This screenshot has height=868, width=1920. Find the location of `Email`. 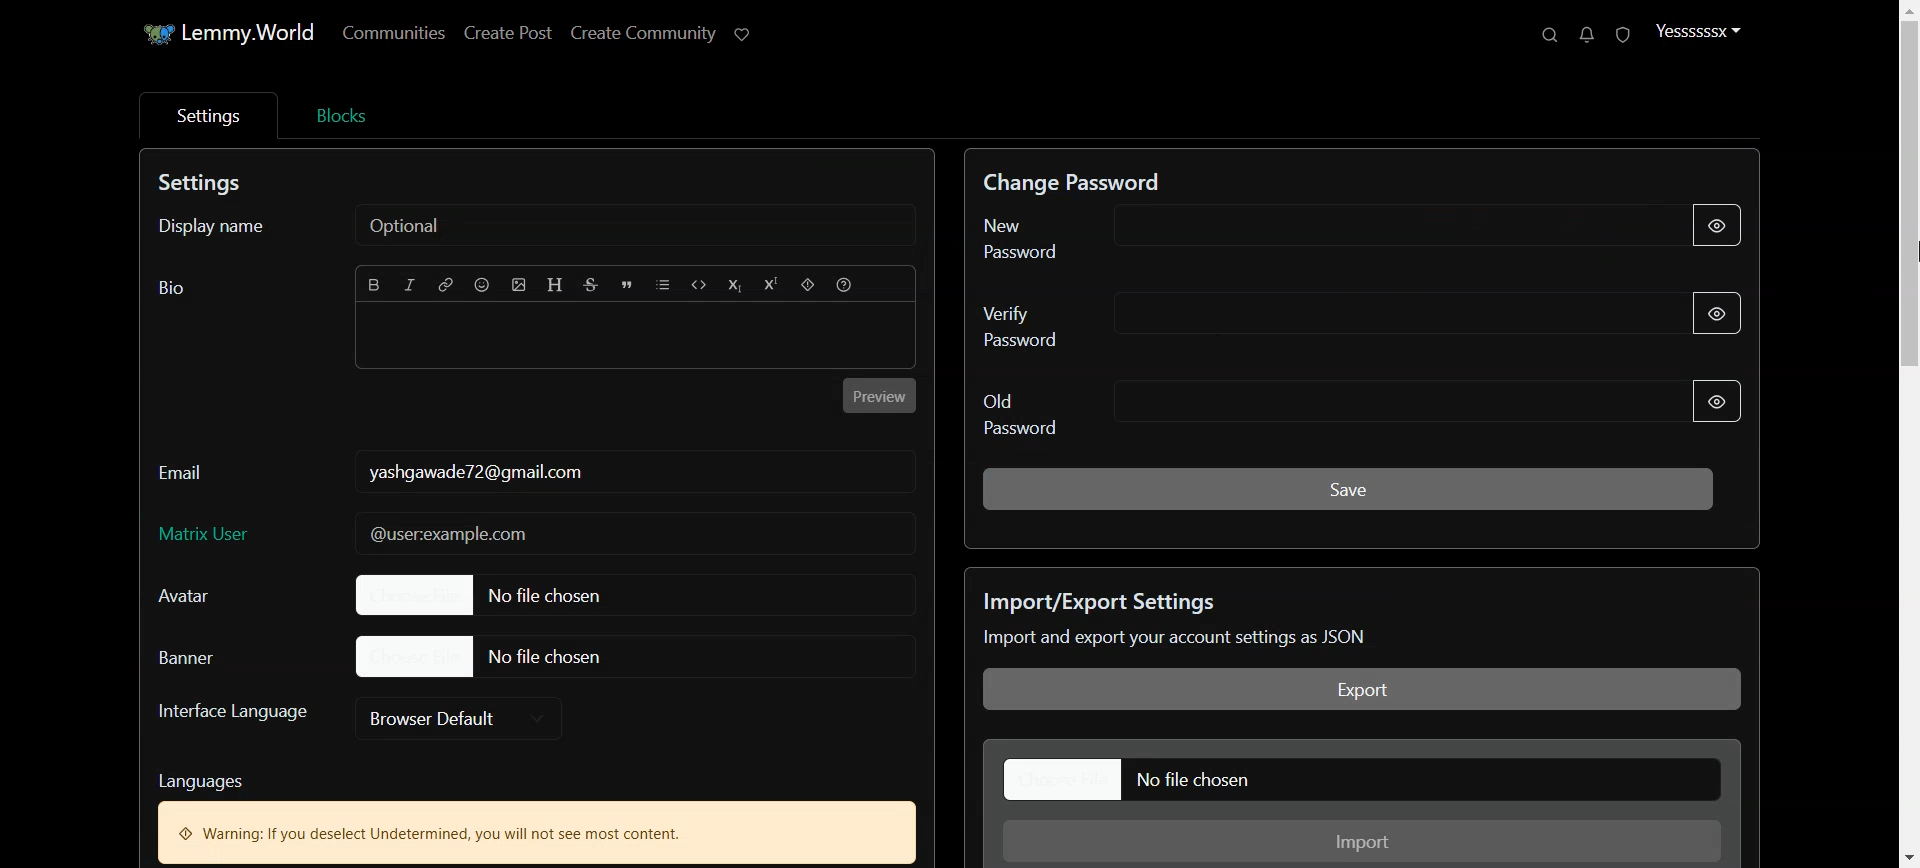

Email is located at coordinates (218, 472).